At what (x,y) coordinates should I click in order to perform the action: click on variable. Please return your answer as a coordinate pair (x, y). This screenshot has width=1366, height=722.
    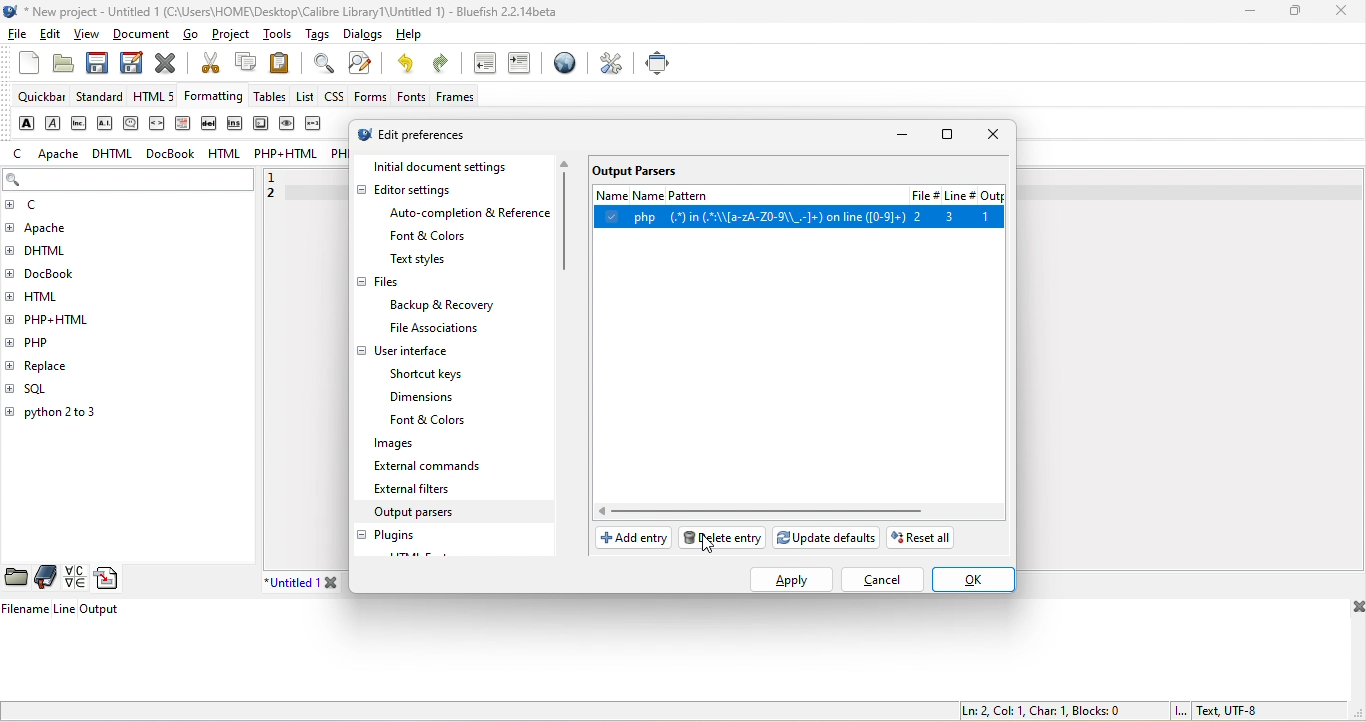
    Looking at the image, I should click on (317, 124).